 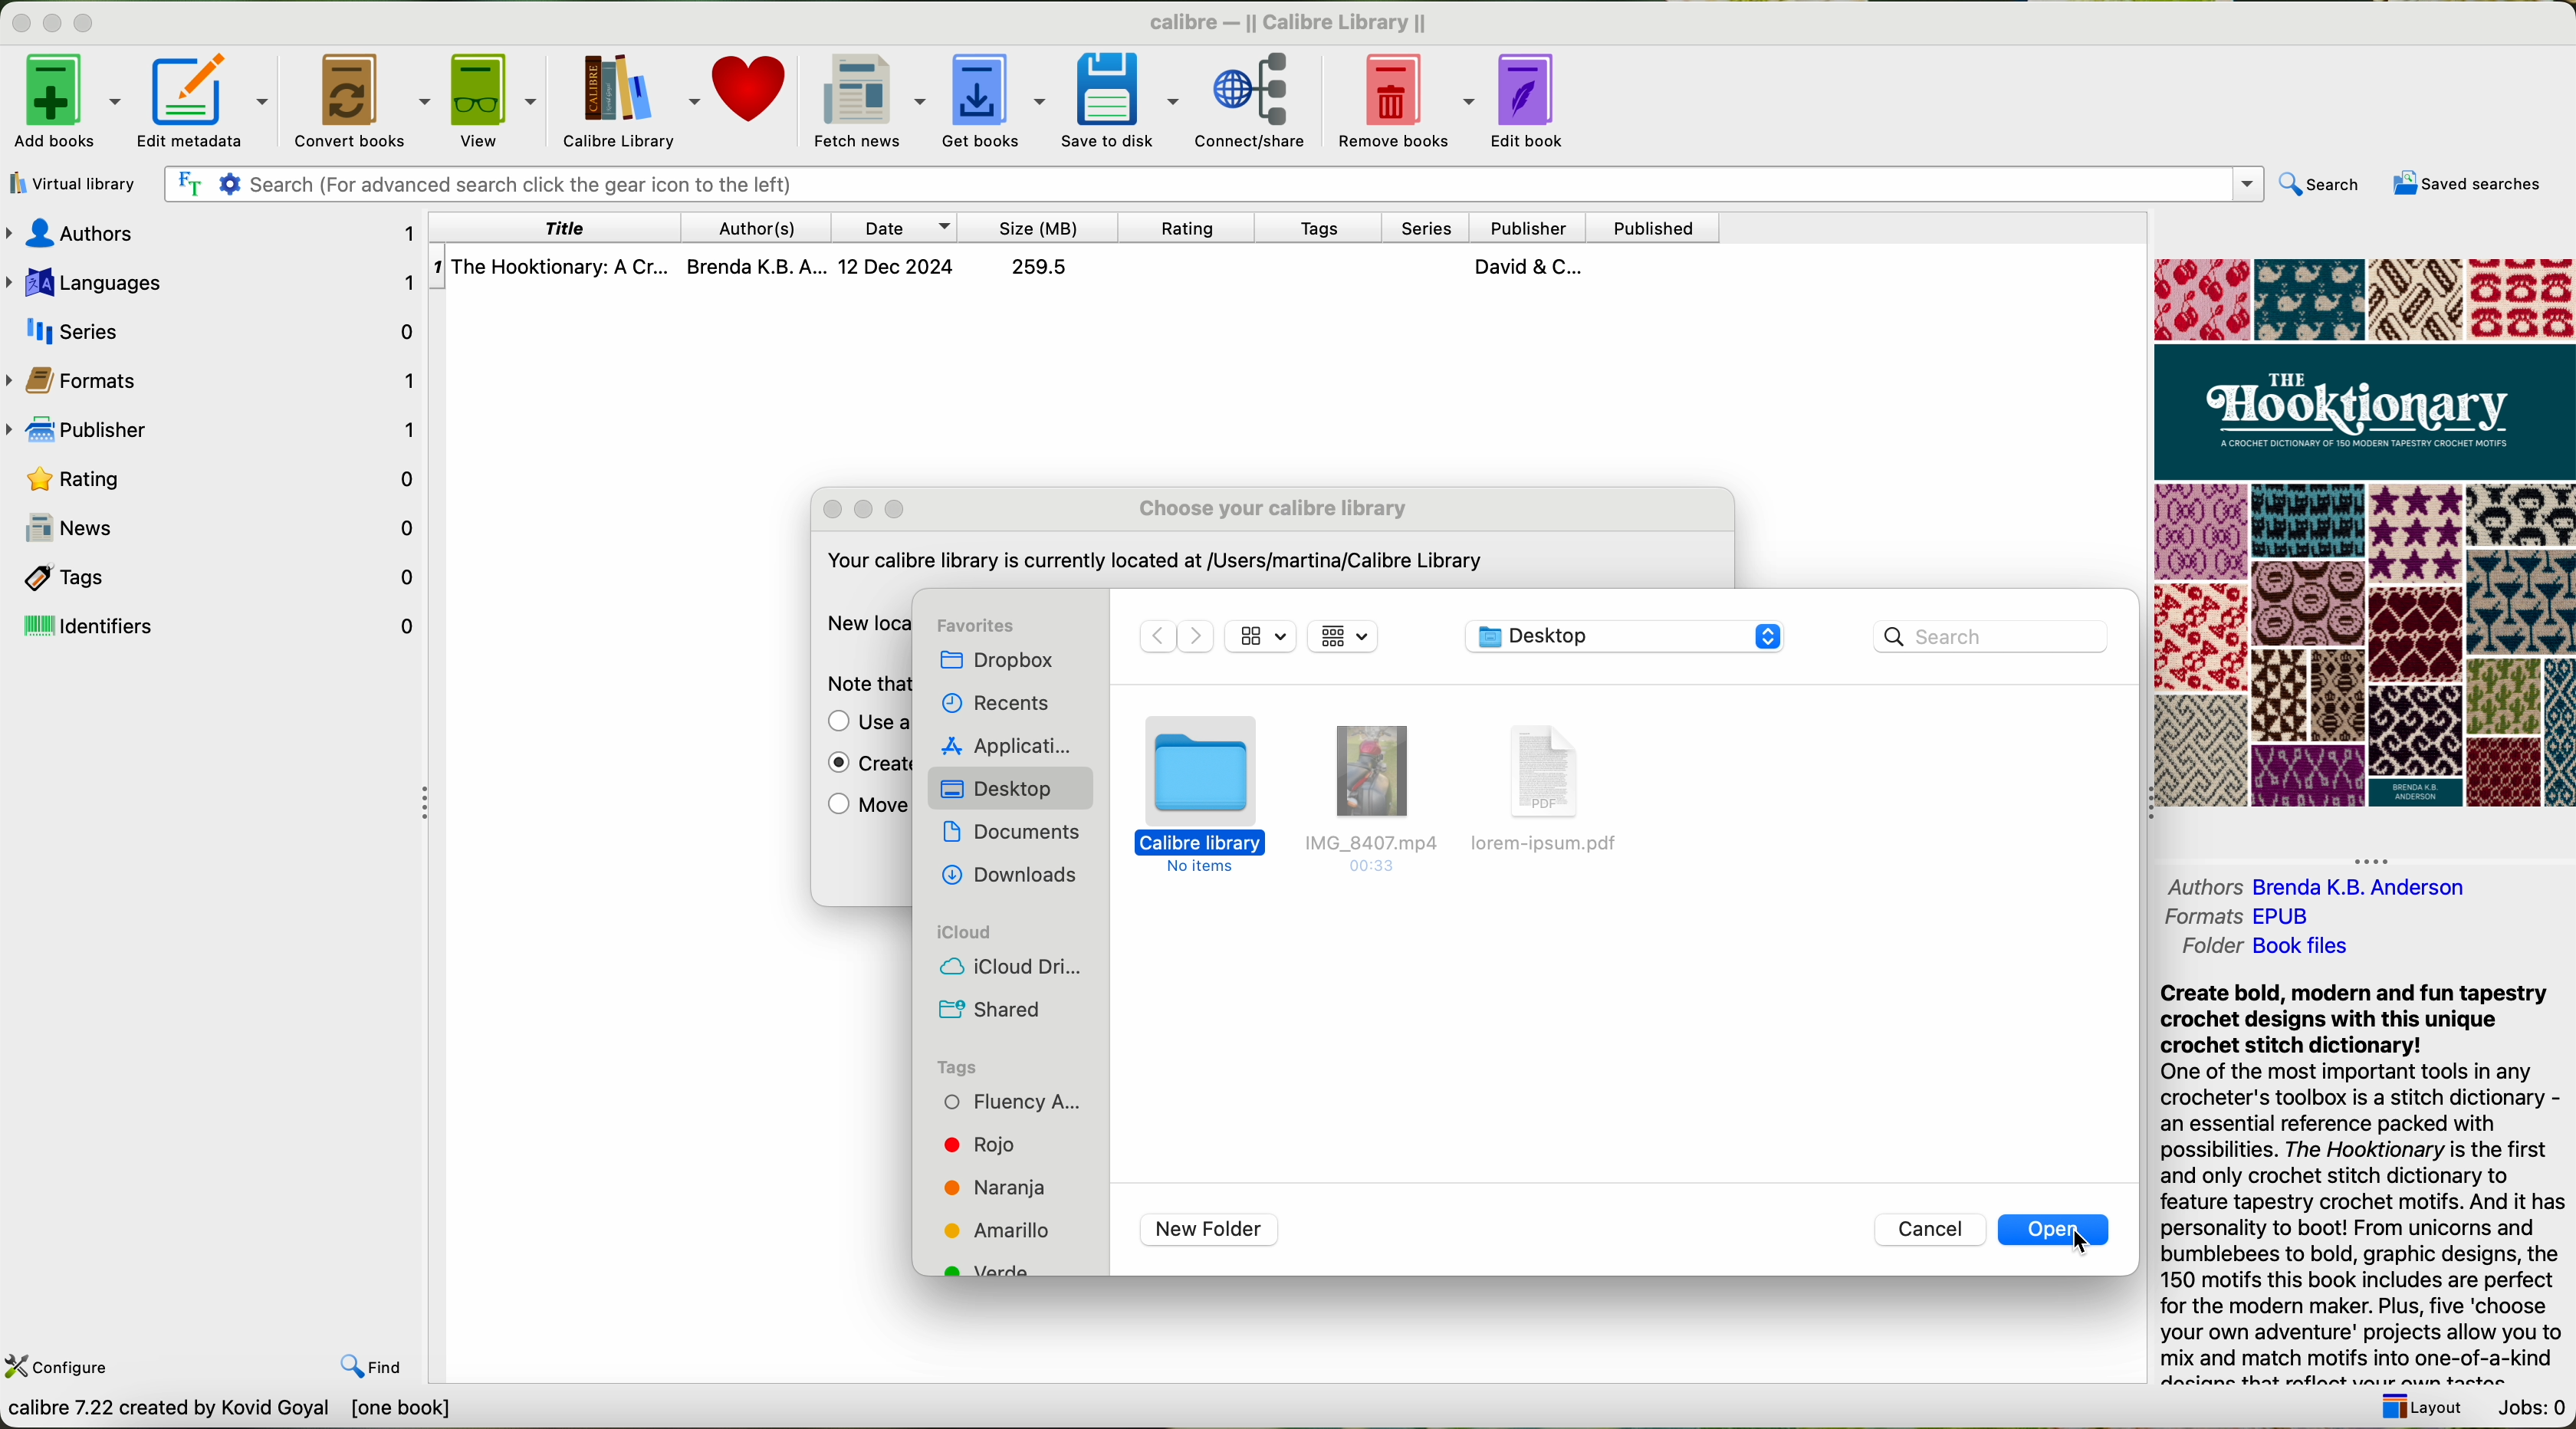 What do you see at coordinates (53, 22) in the screenshot?
I see `minimize` at bounding box center [53, 22].